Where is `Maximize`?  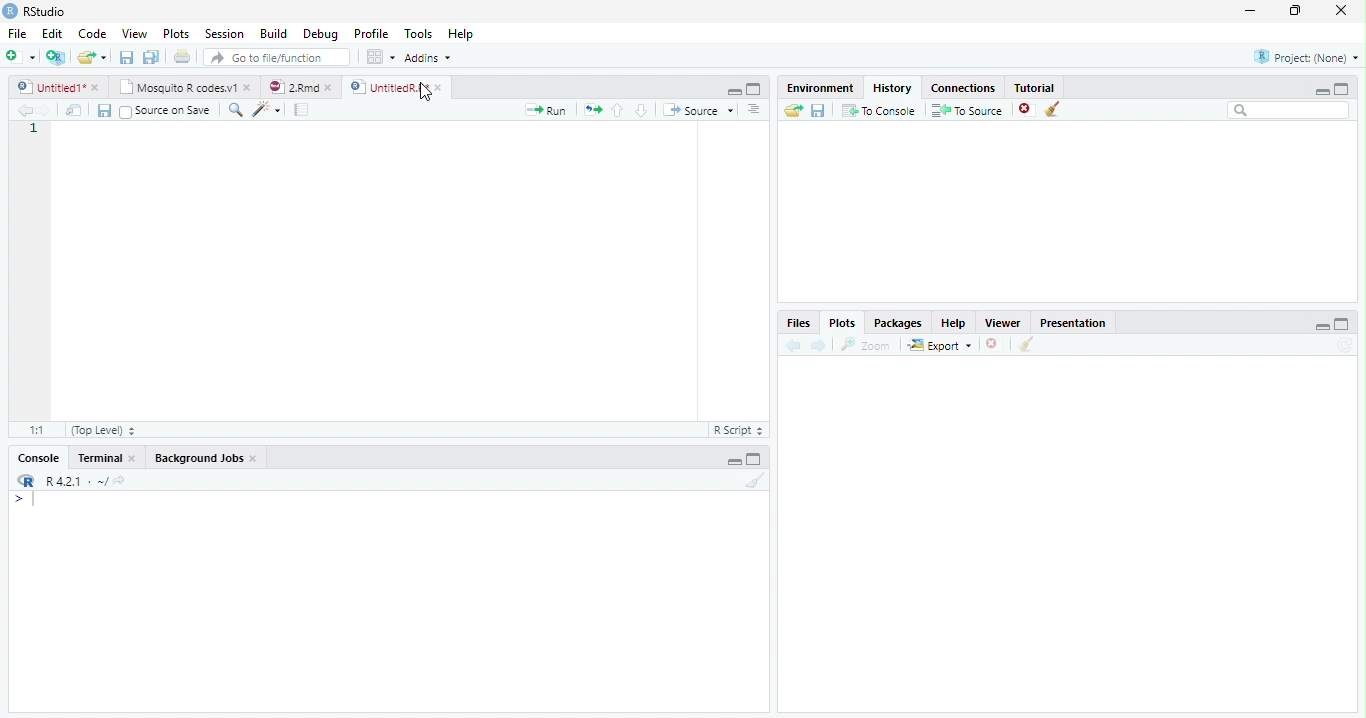
Maximize is located at coordinates (755, 461).